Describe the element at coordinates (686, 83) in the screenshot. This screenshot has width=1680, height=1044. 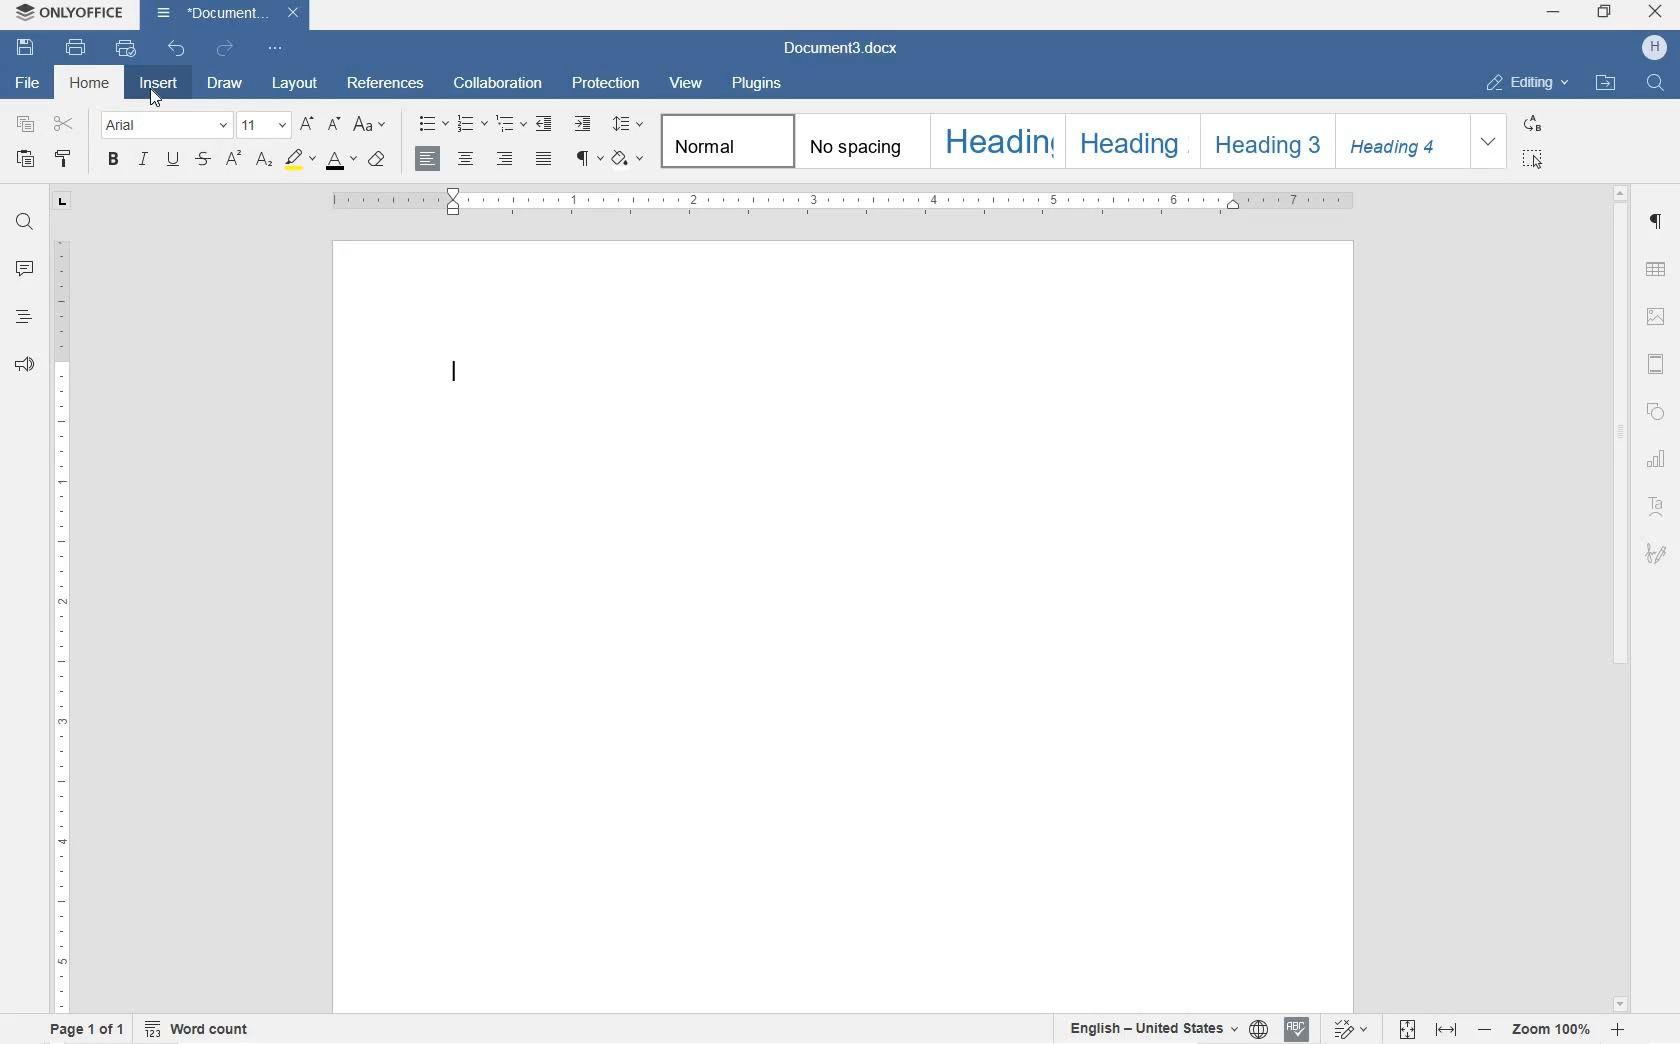
I see `VIEW` at that location.